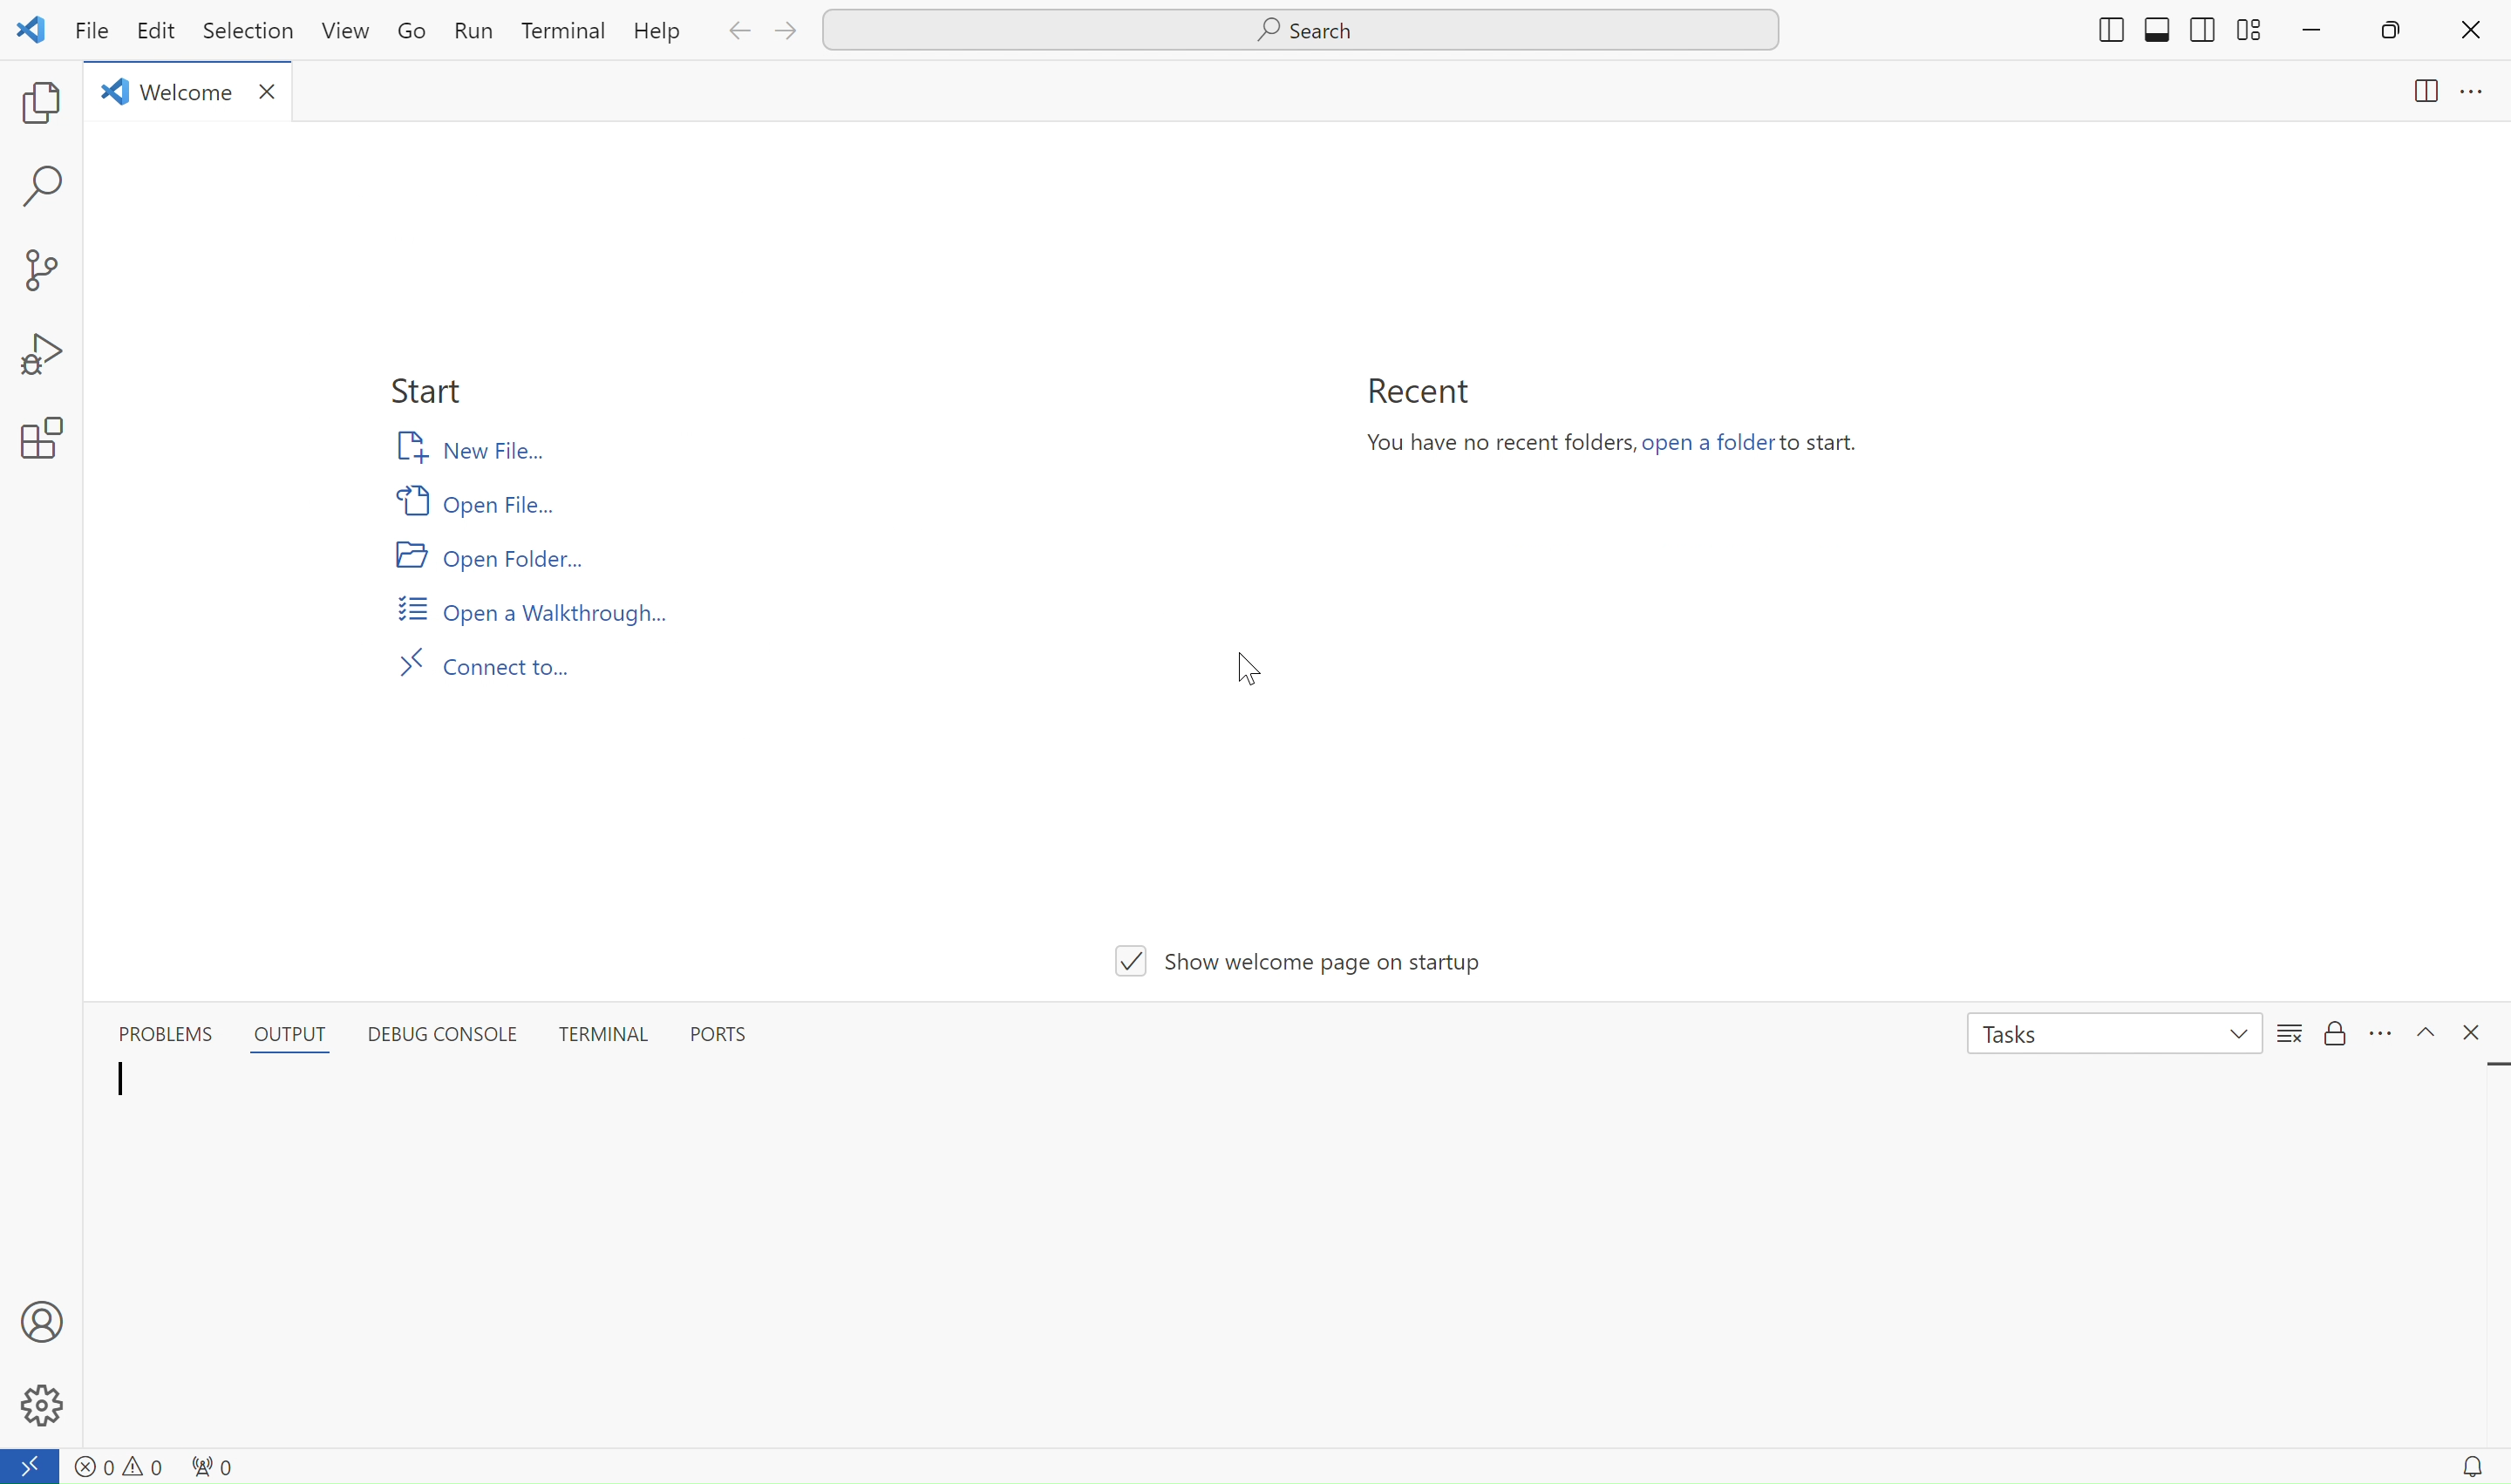  Describe the element at coordinates (2102, 1043) in the screenshot. I see `tasks` at that location.